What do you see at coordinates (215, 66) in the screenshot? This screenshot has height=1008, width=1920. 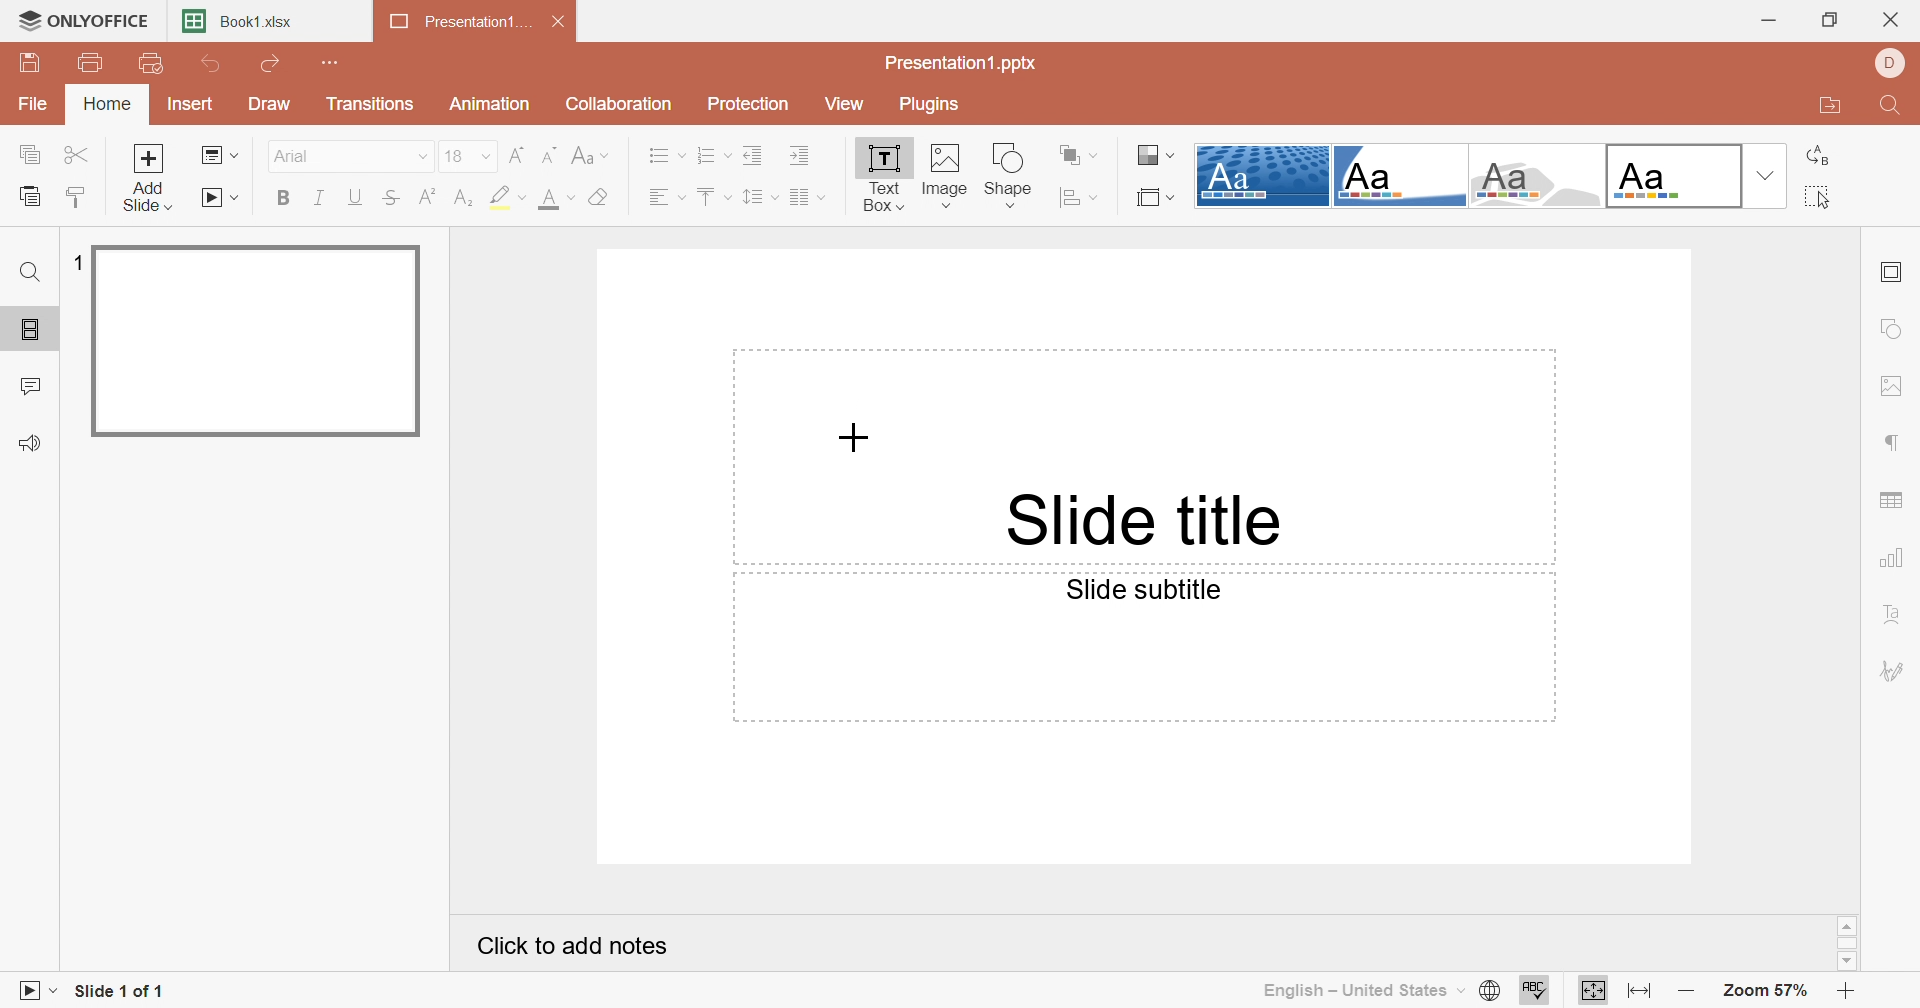 I see `Undo` at bounding box center [215, 66].